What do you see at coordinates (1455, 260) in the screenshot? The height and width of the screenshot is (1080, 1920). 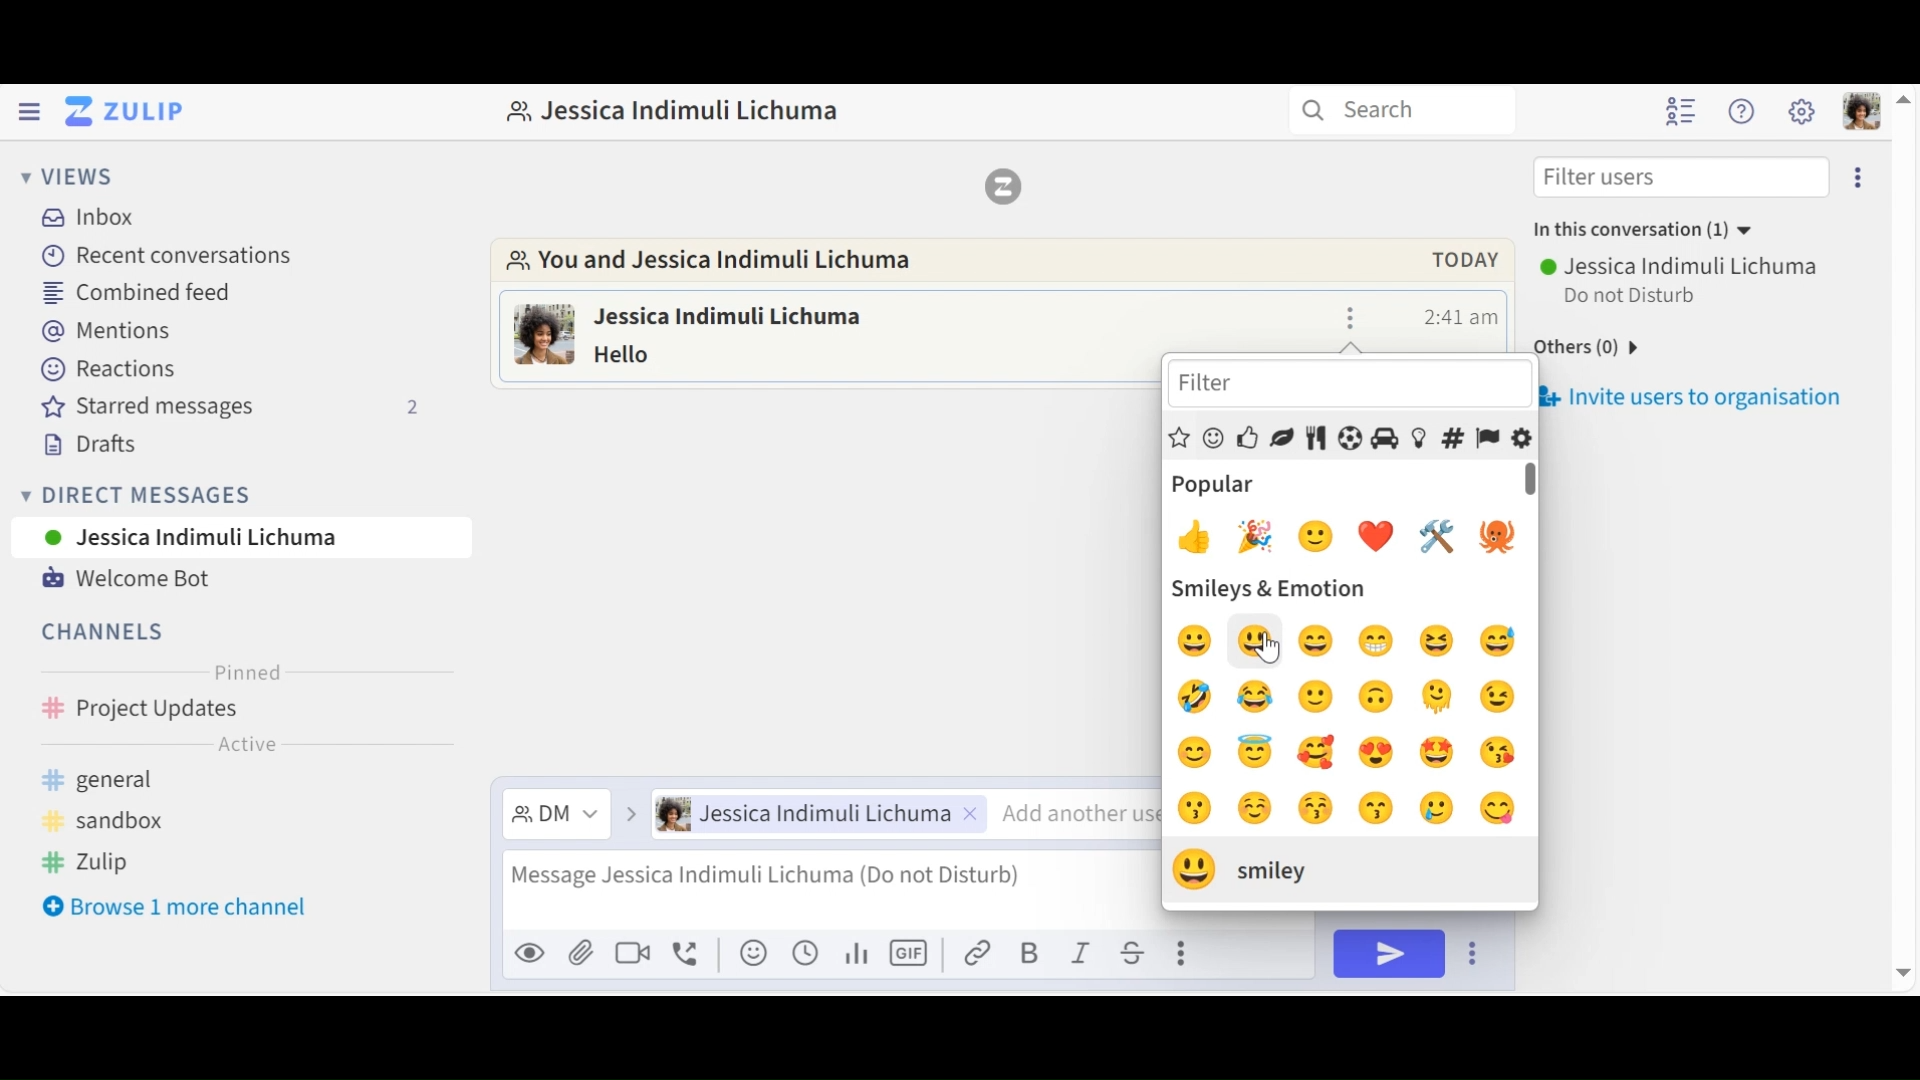 I see `today` at bounding box center [1455, 260].